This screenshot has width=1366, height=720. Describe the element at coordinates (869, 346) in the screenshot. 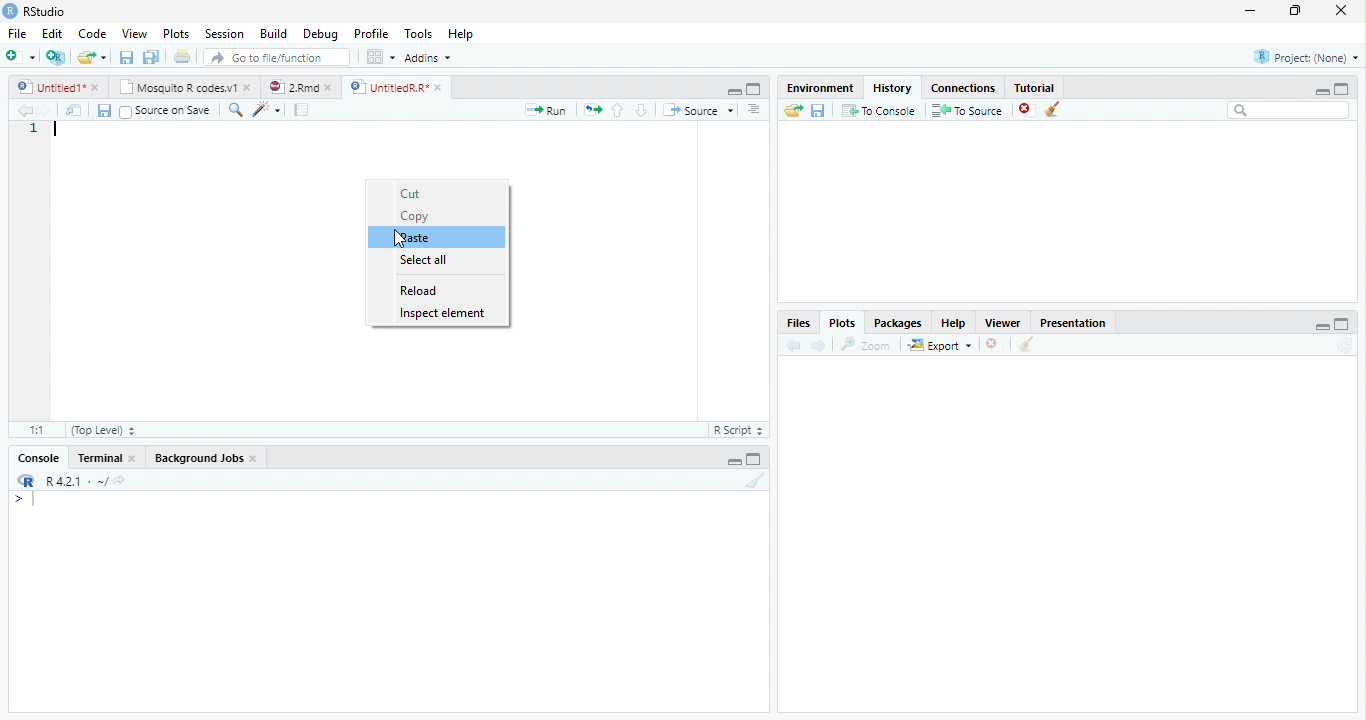

I see `zoom` at that location.